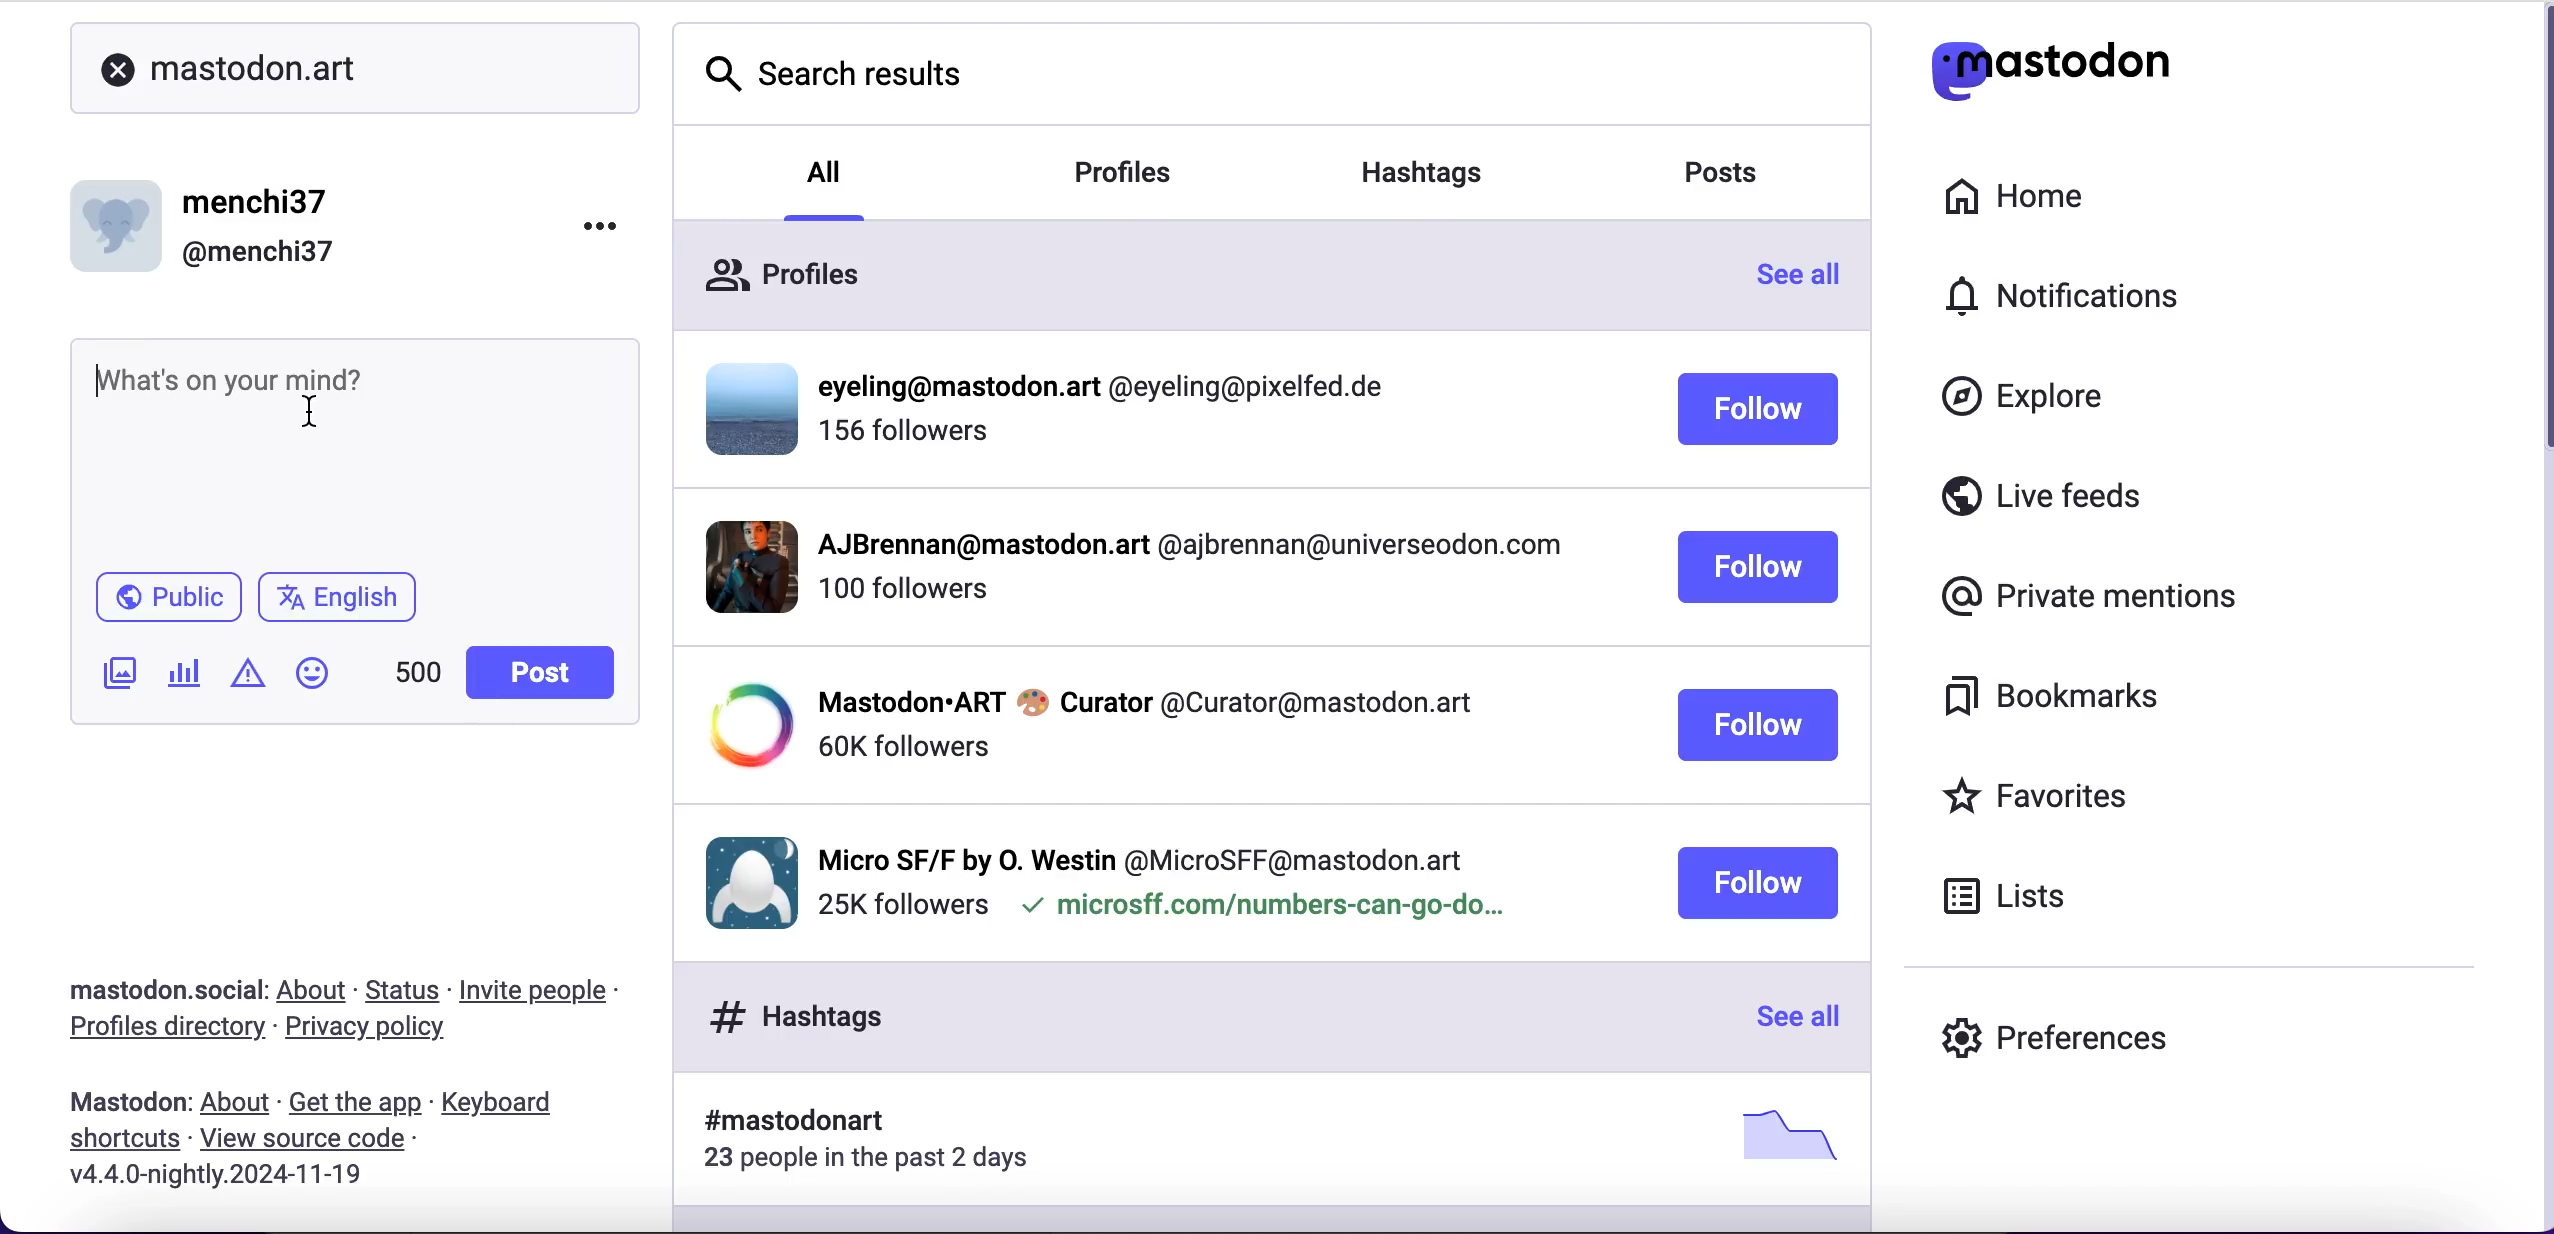 This screenshot has height=1234, width=2554. What do you see at coordinates (822, 186) in the screenshot?
I see `all` at bounding box center [822, 186].